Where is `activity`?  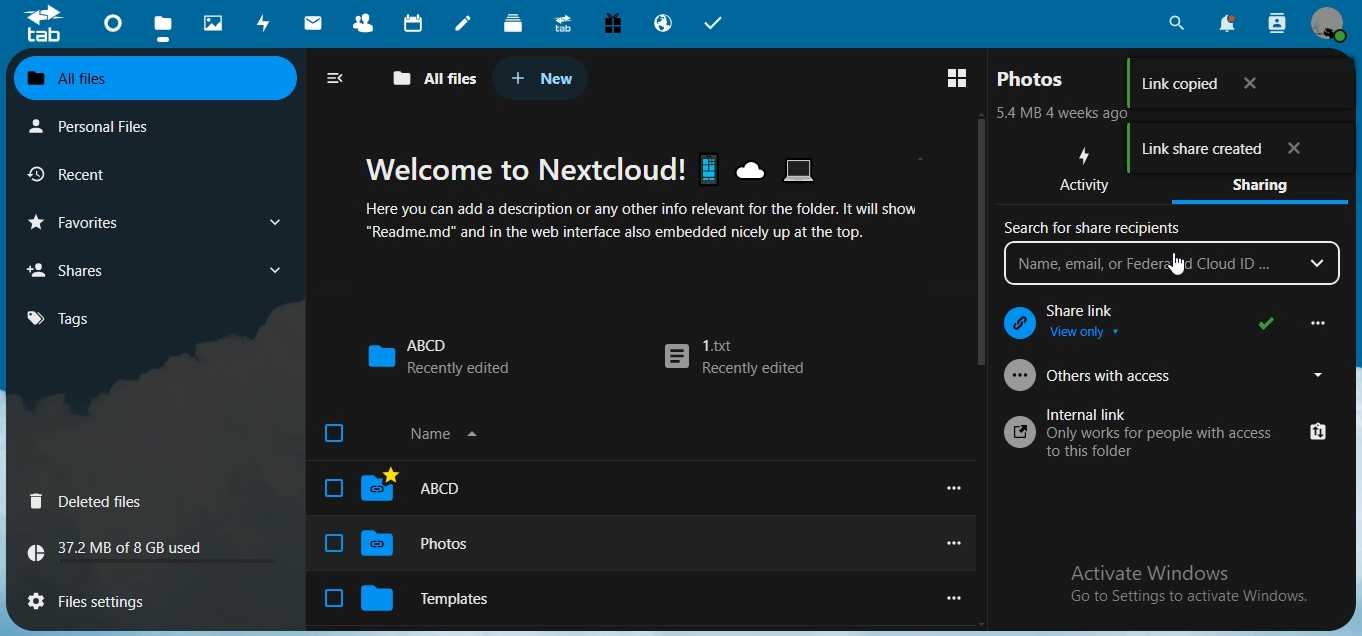 activity is located at coordinates (268, 23).